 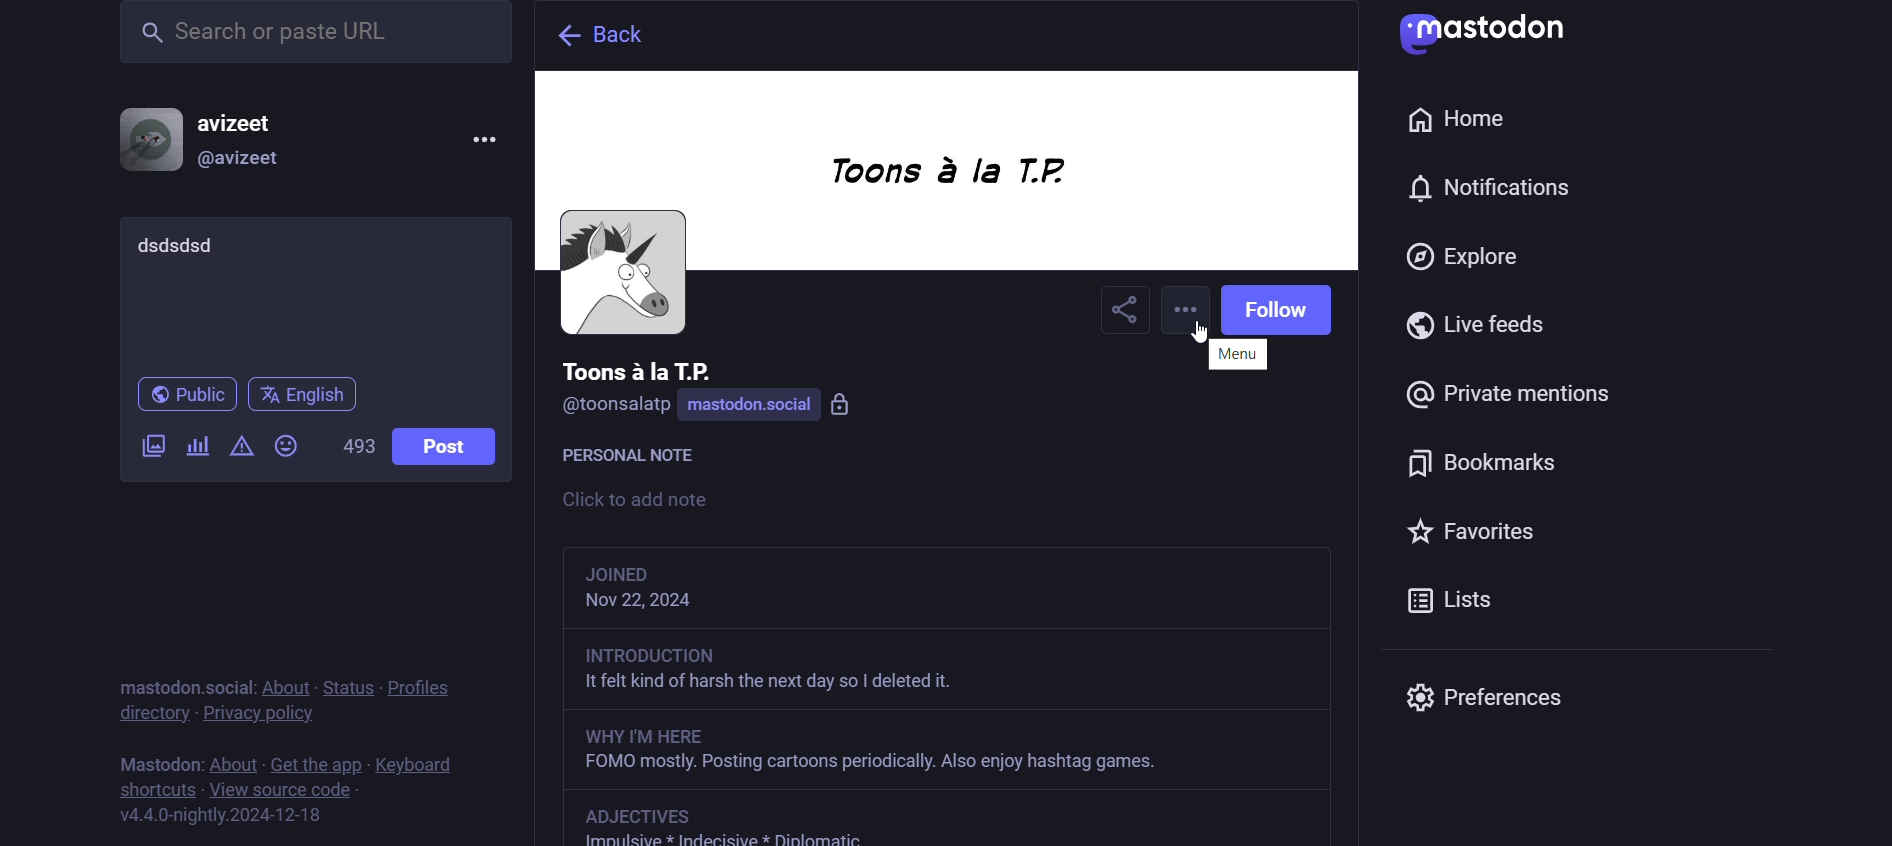 I want to click on live feeds, so click(x=1487, y=334).